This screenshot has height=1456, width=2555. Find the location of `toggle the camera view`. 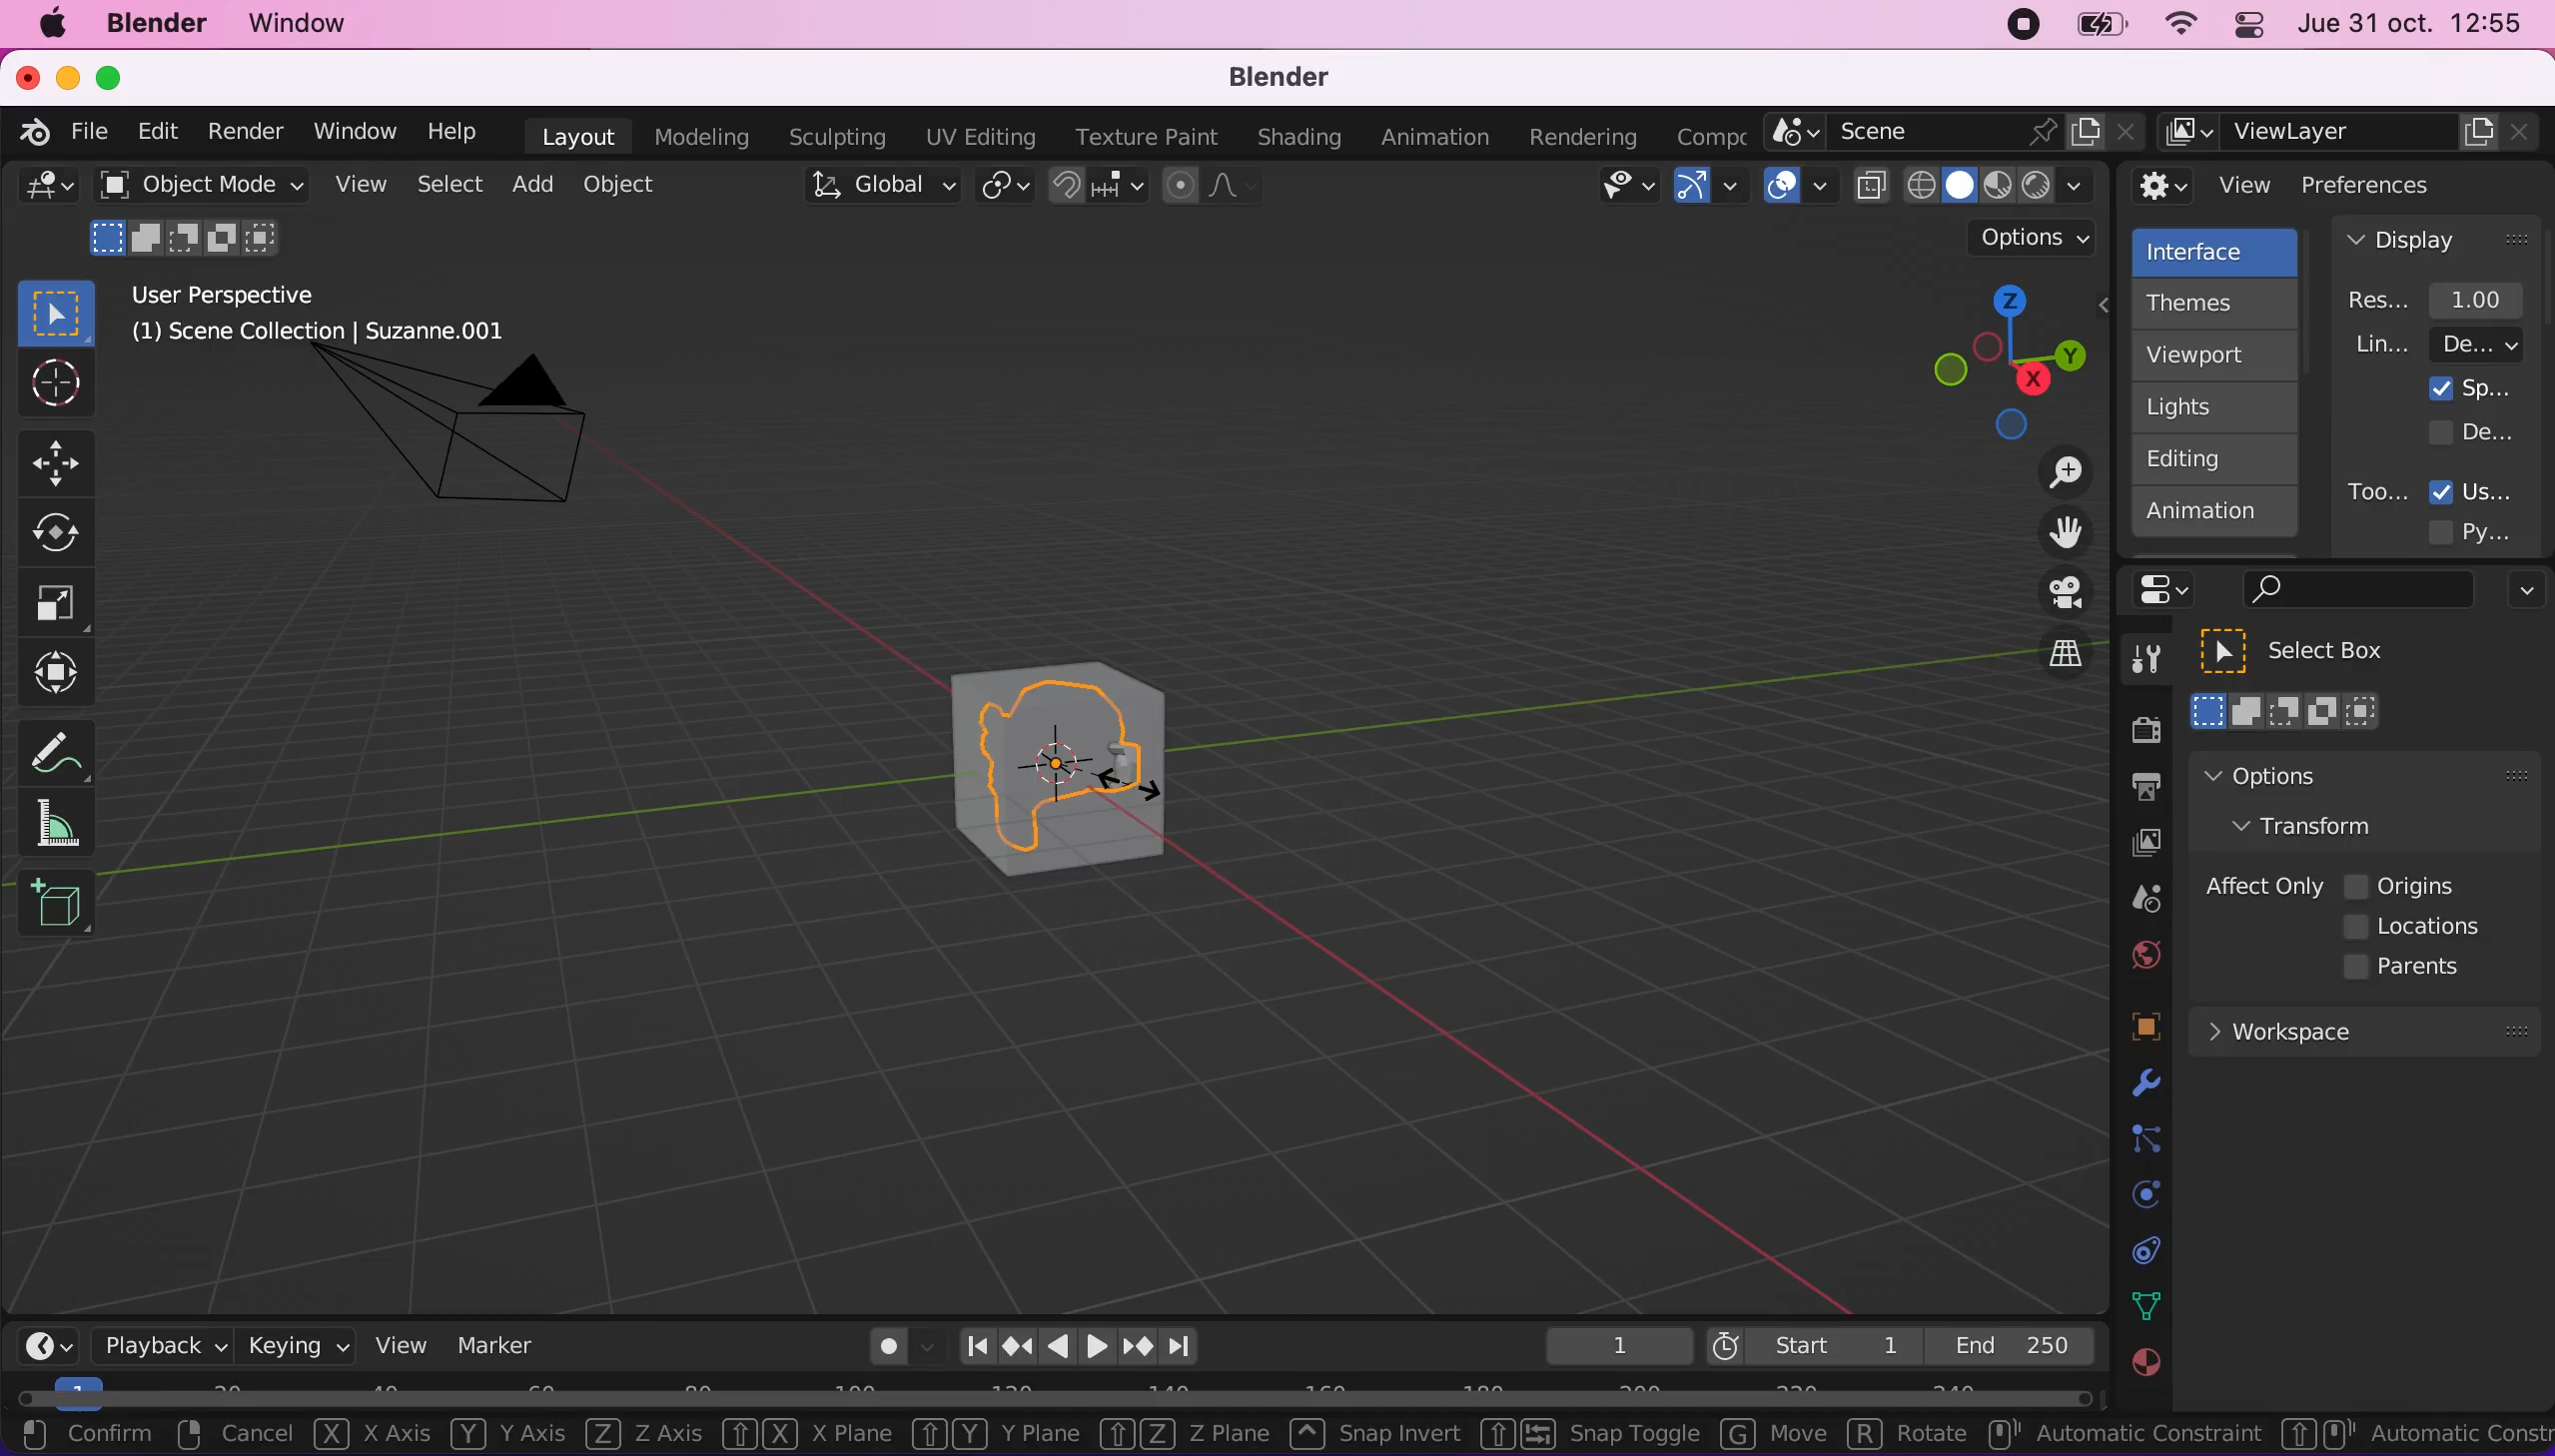

toggle the camera view is located at coordinates (2052, 594).